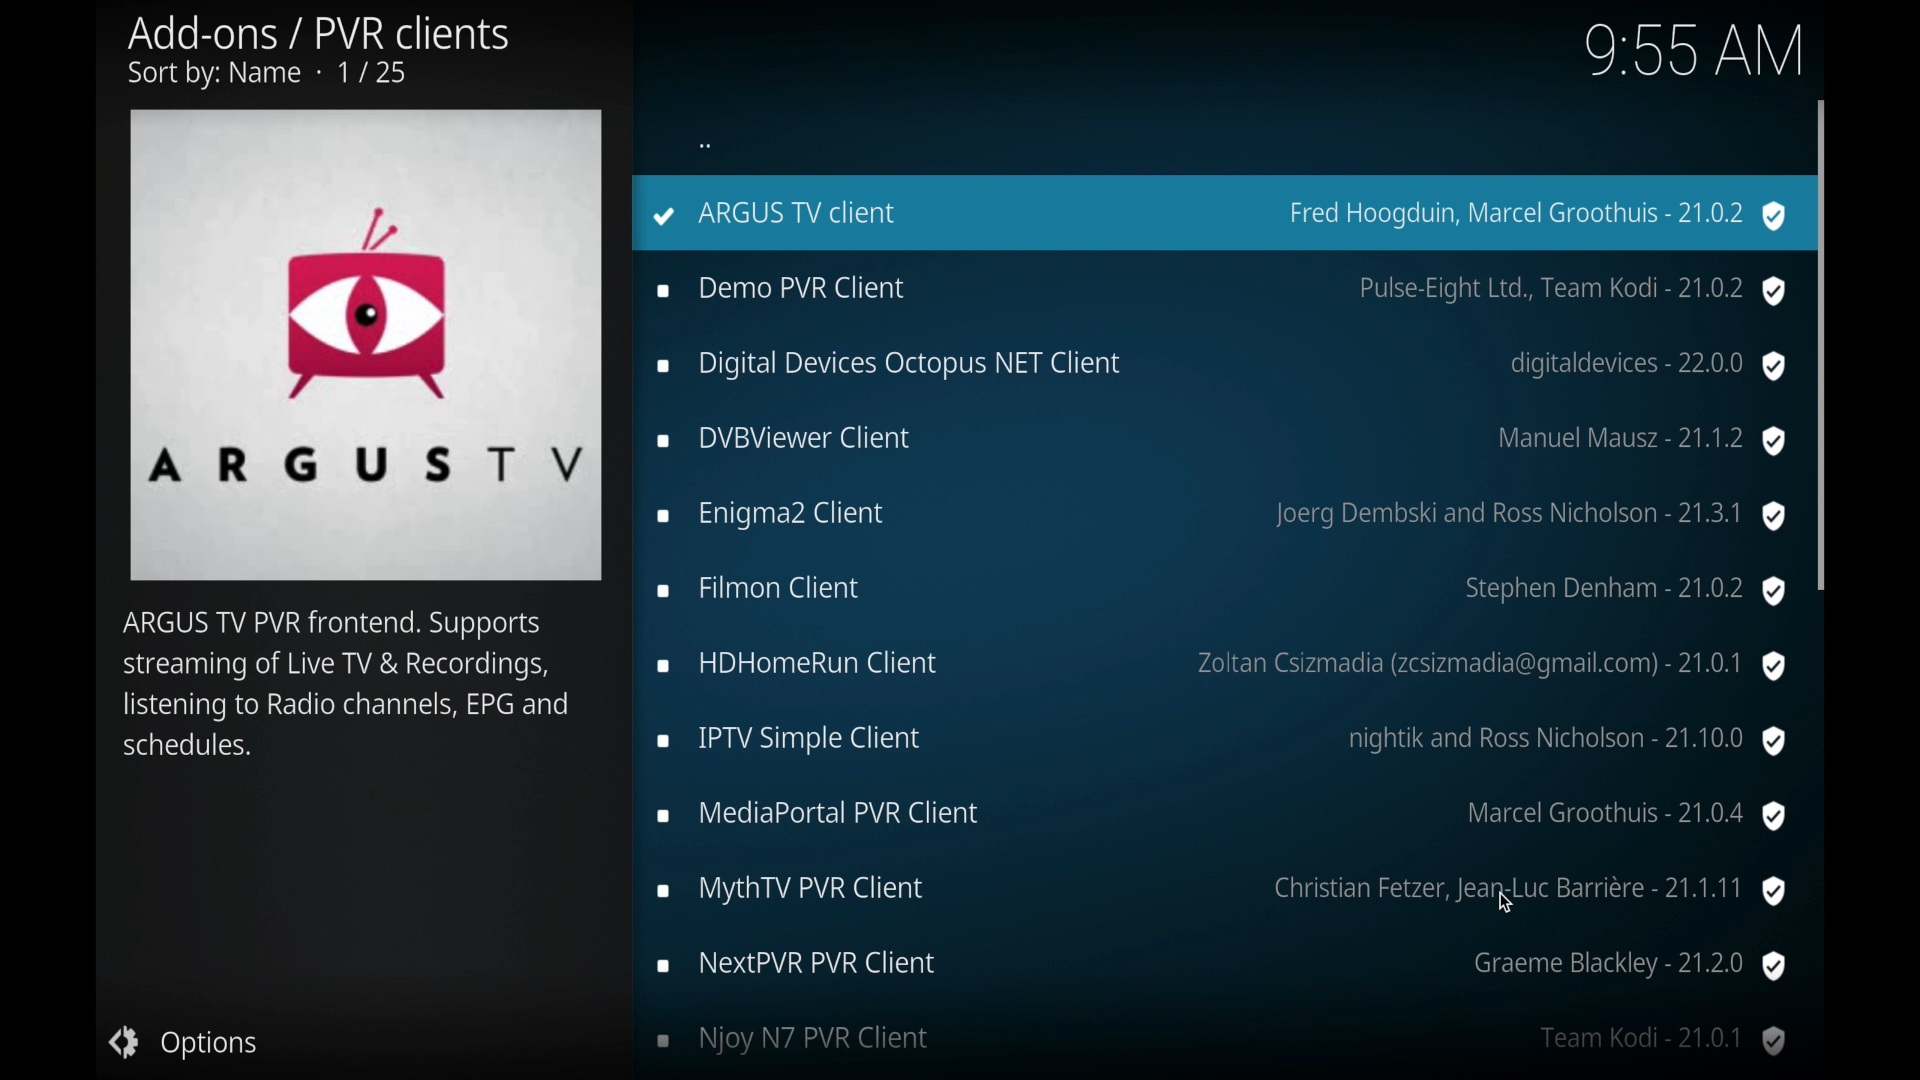  I want to click on mediaportal, so click(1222, 816).